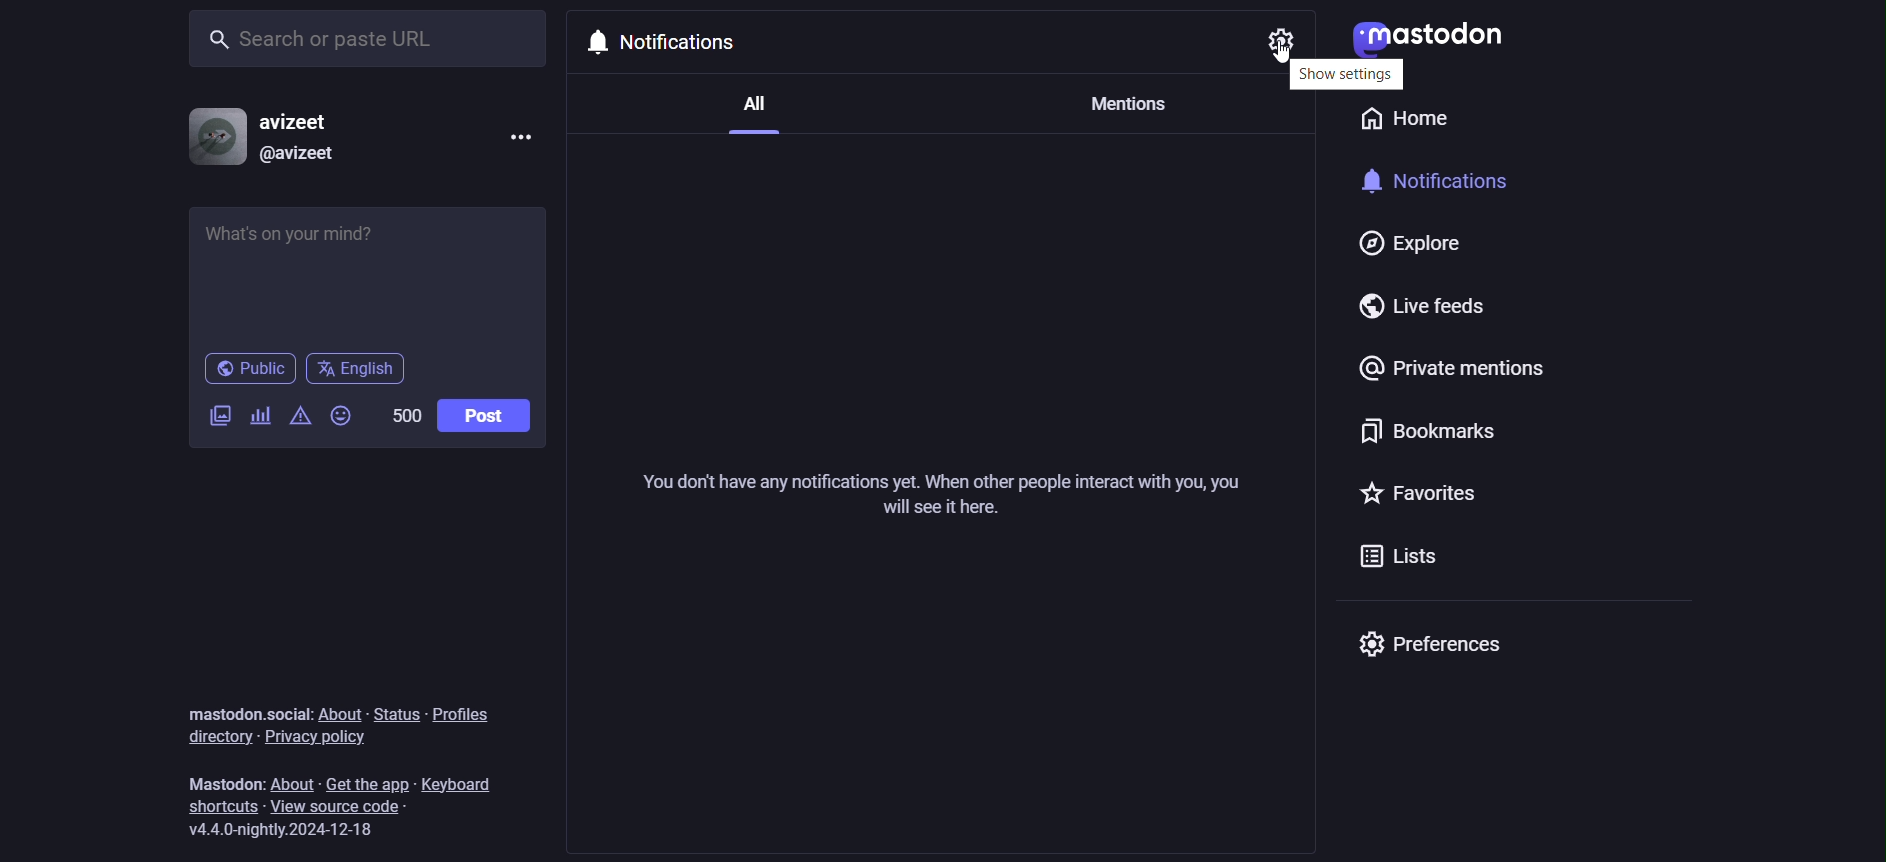 The height and width of the screenshot is (862, 1886). I want to click on shortcuts, so click(219, 807).